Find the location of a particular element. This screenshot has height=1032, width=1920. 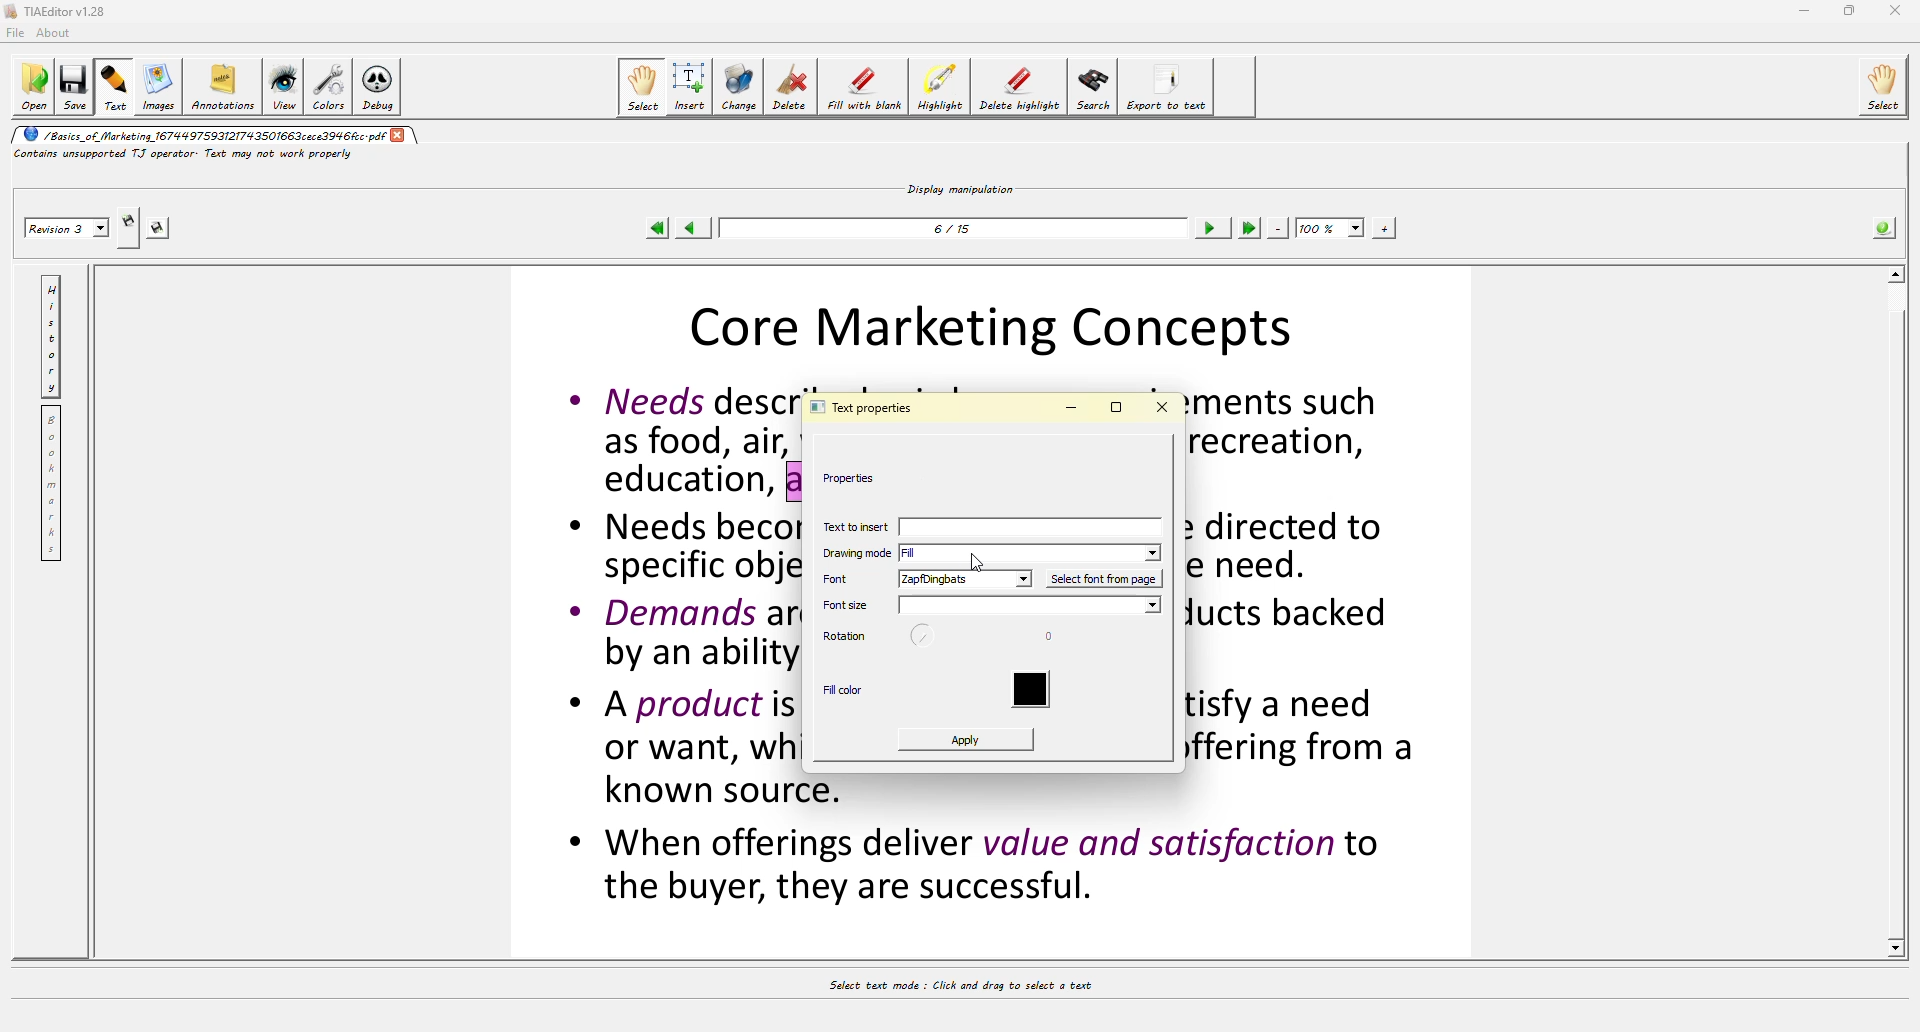

font is located at coordinates (842, 579).